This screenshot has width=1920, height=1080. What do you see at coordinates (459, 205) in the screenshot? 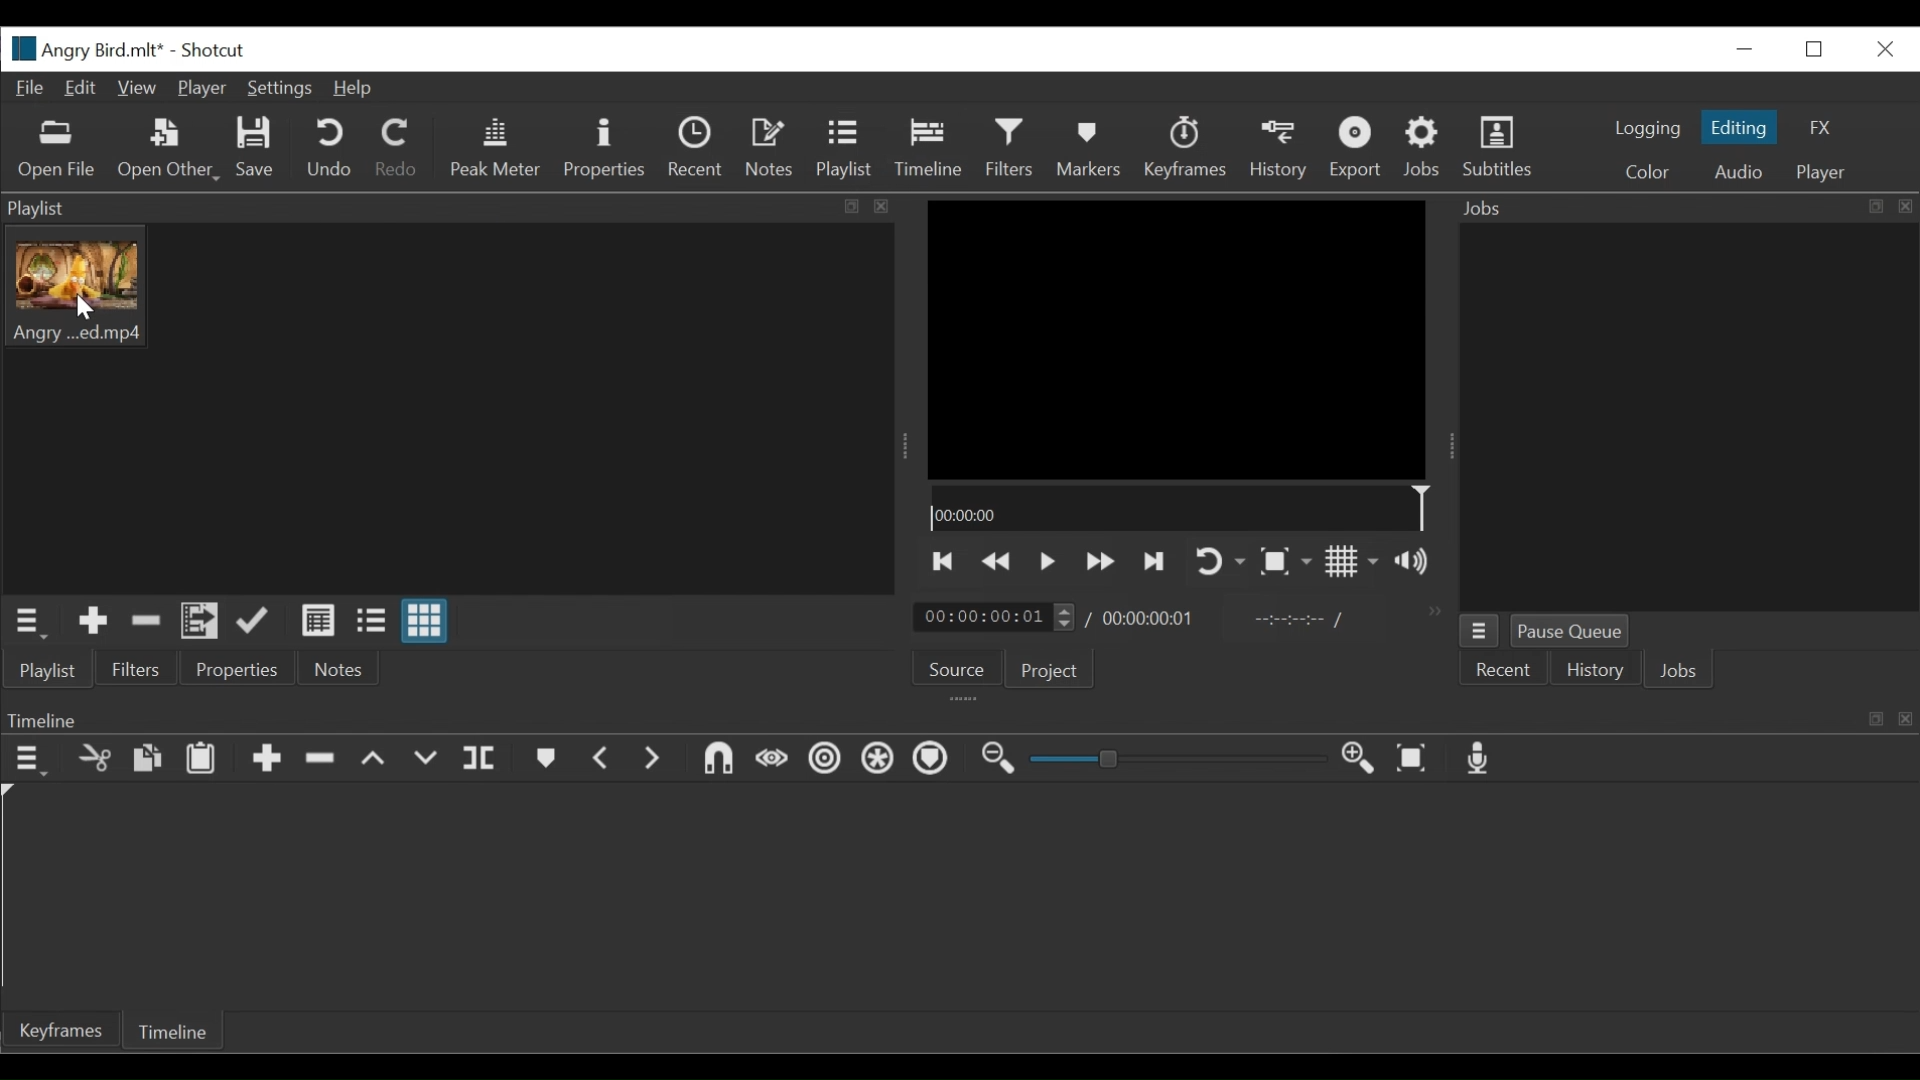
I see `Playlist Panel` at bounding box center [459, 205].